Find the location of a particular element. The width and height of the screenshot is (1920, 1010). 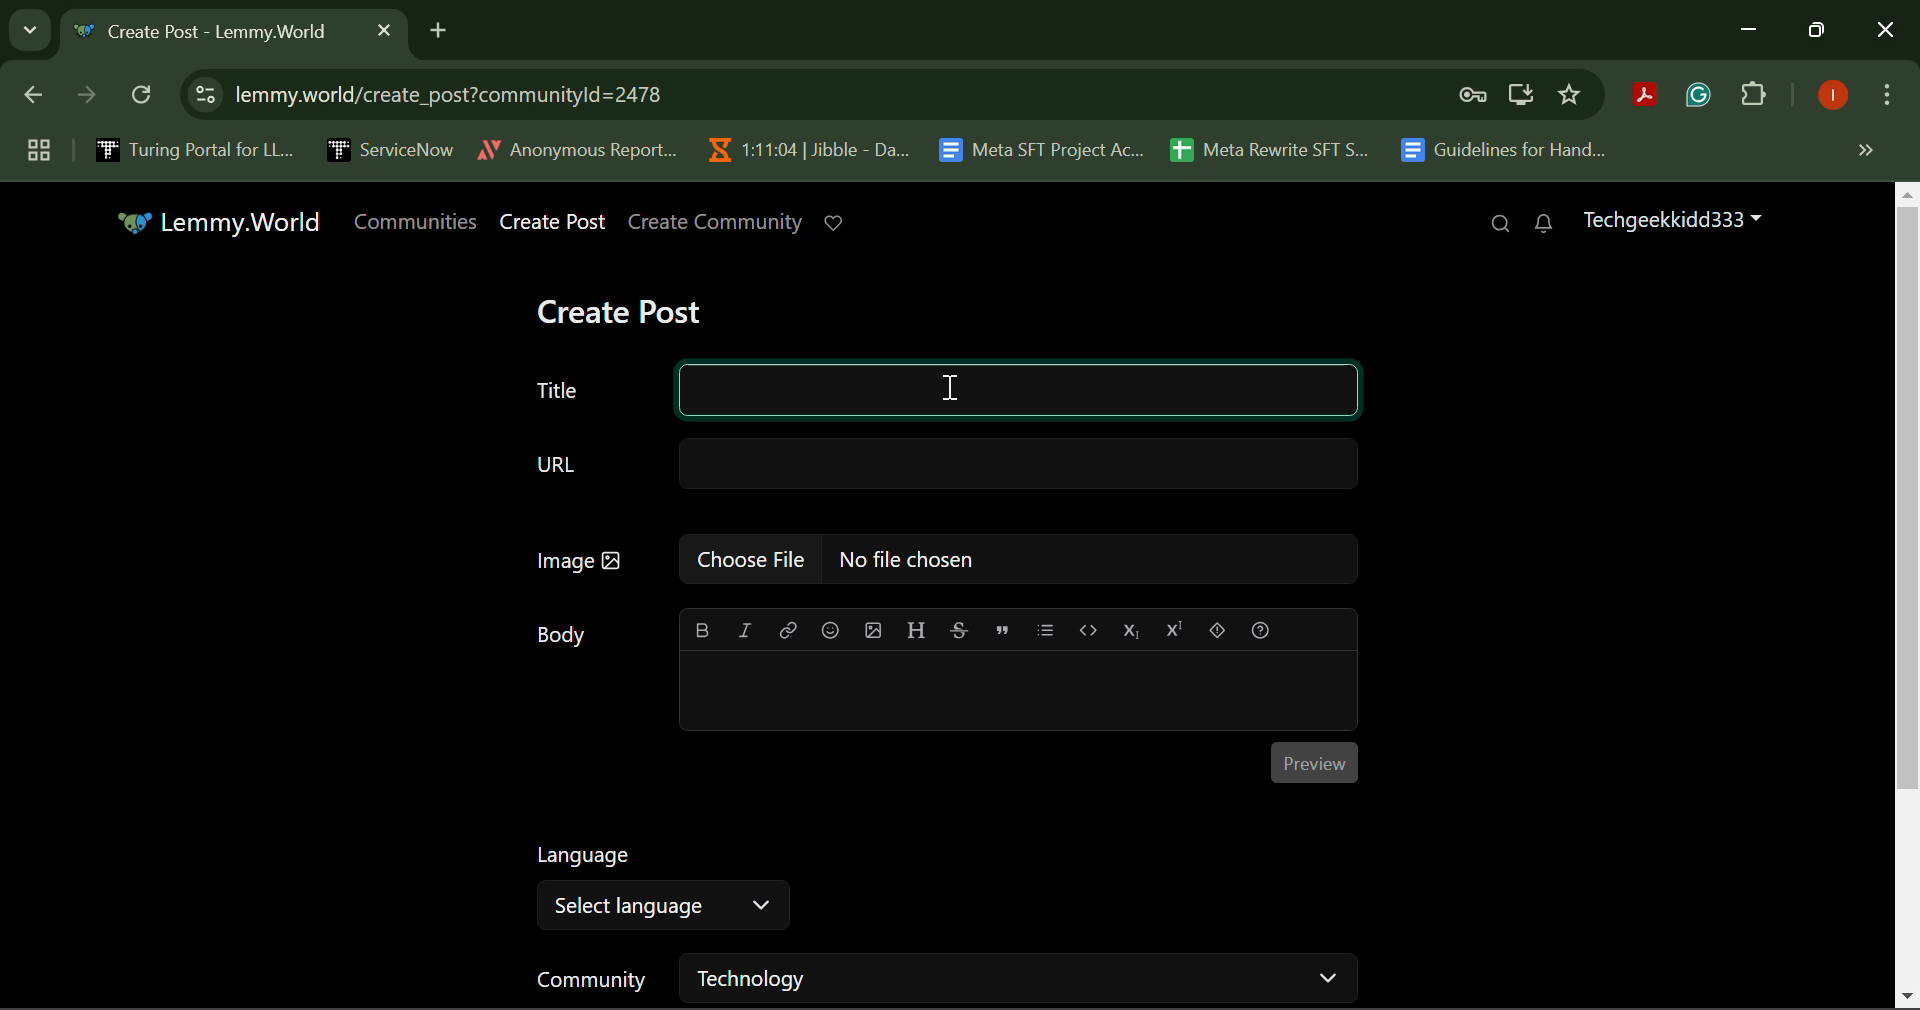

Donate to Lemmy is located at coordinates (836, 223).